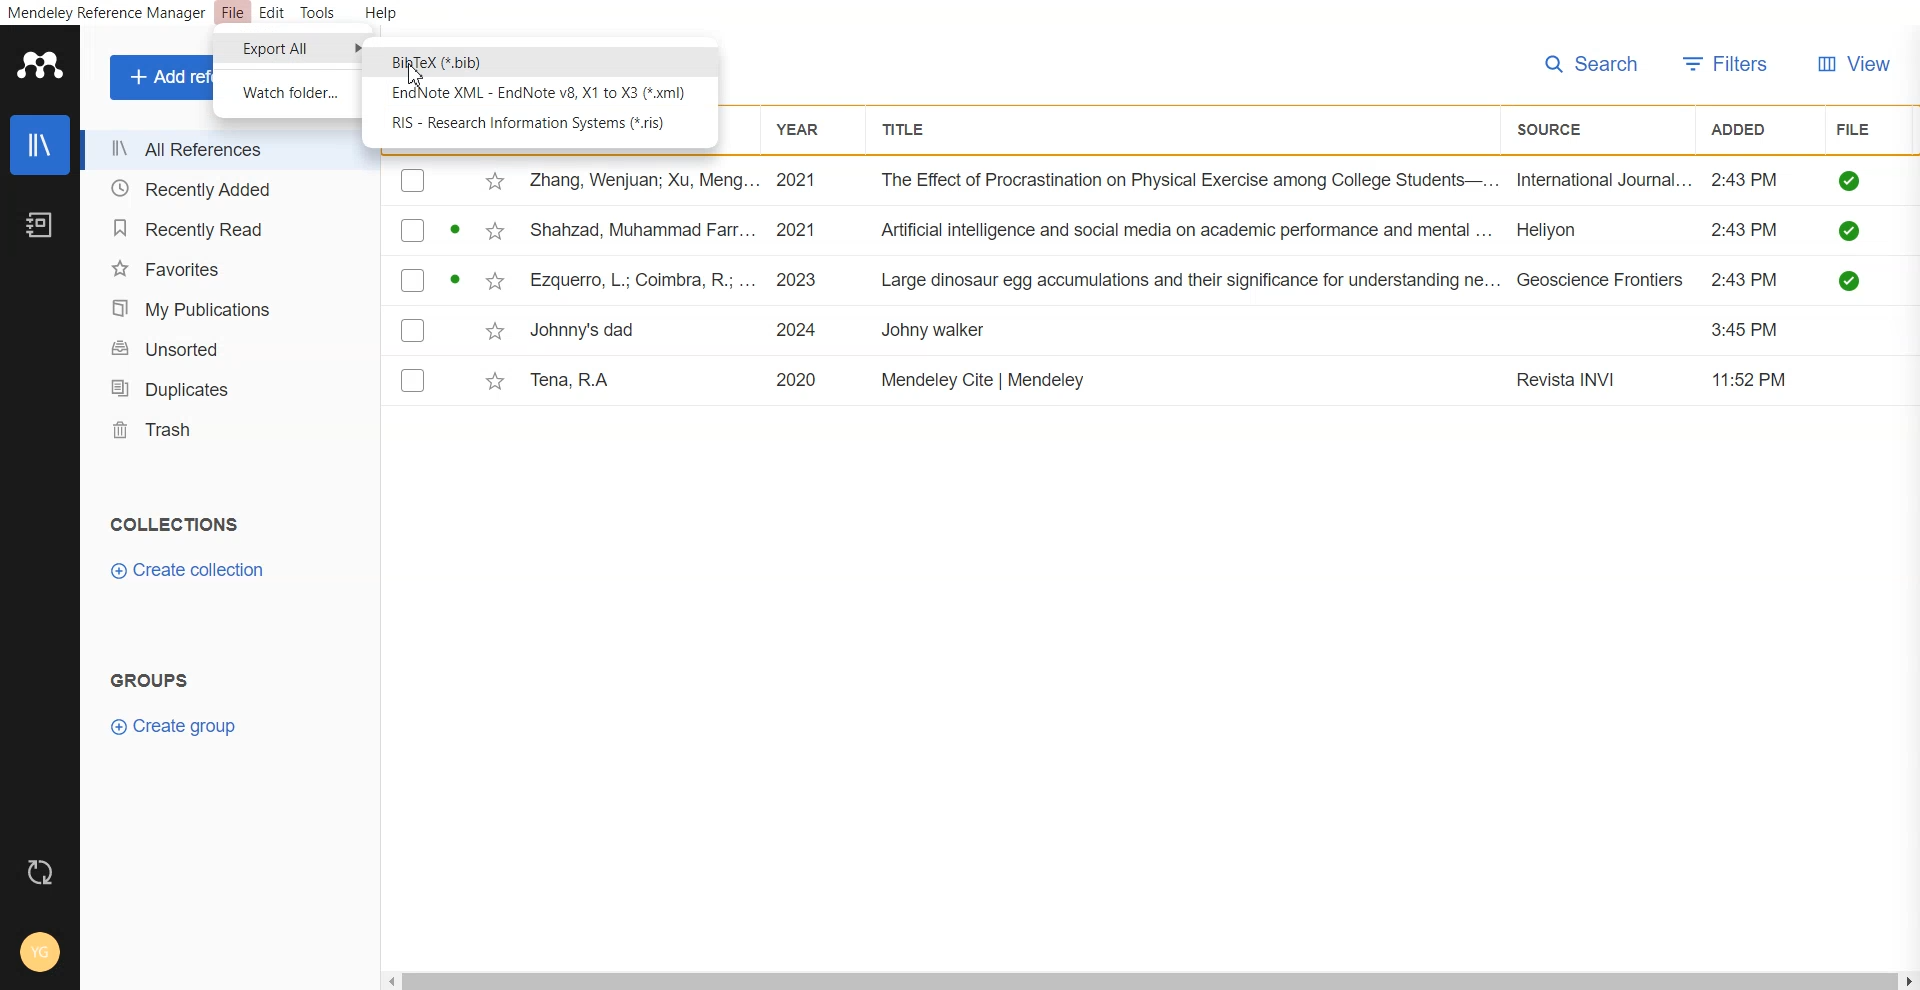  Describe the element at coordinates (39, 226) in the screenshot. I see `Notebook` at that location.